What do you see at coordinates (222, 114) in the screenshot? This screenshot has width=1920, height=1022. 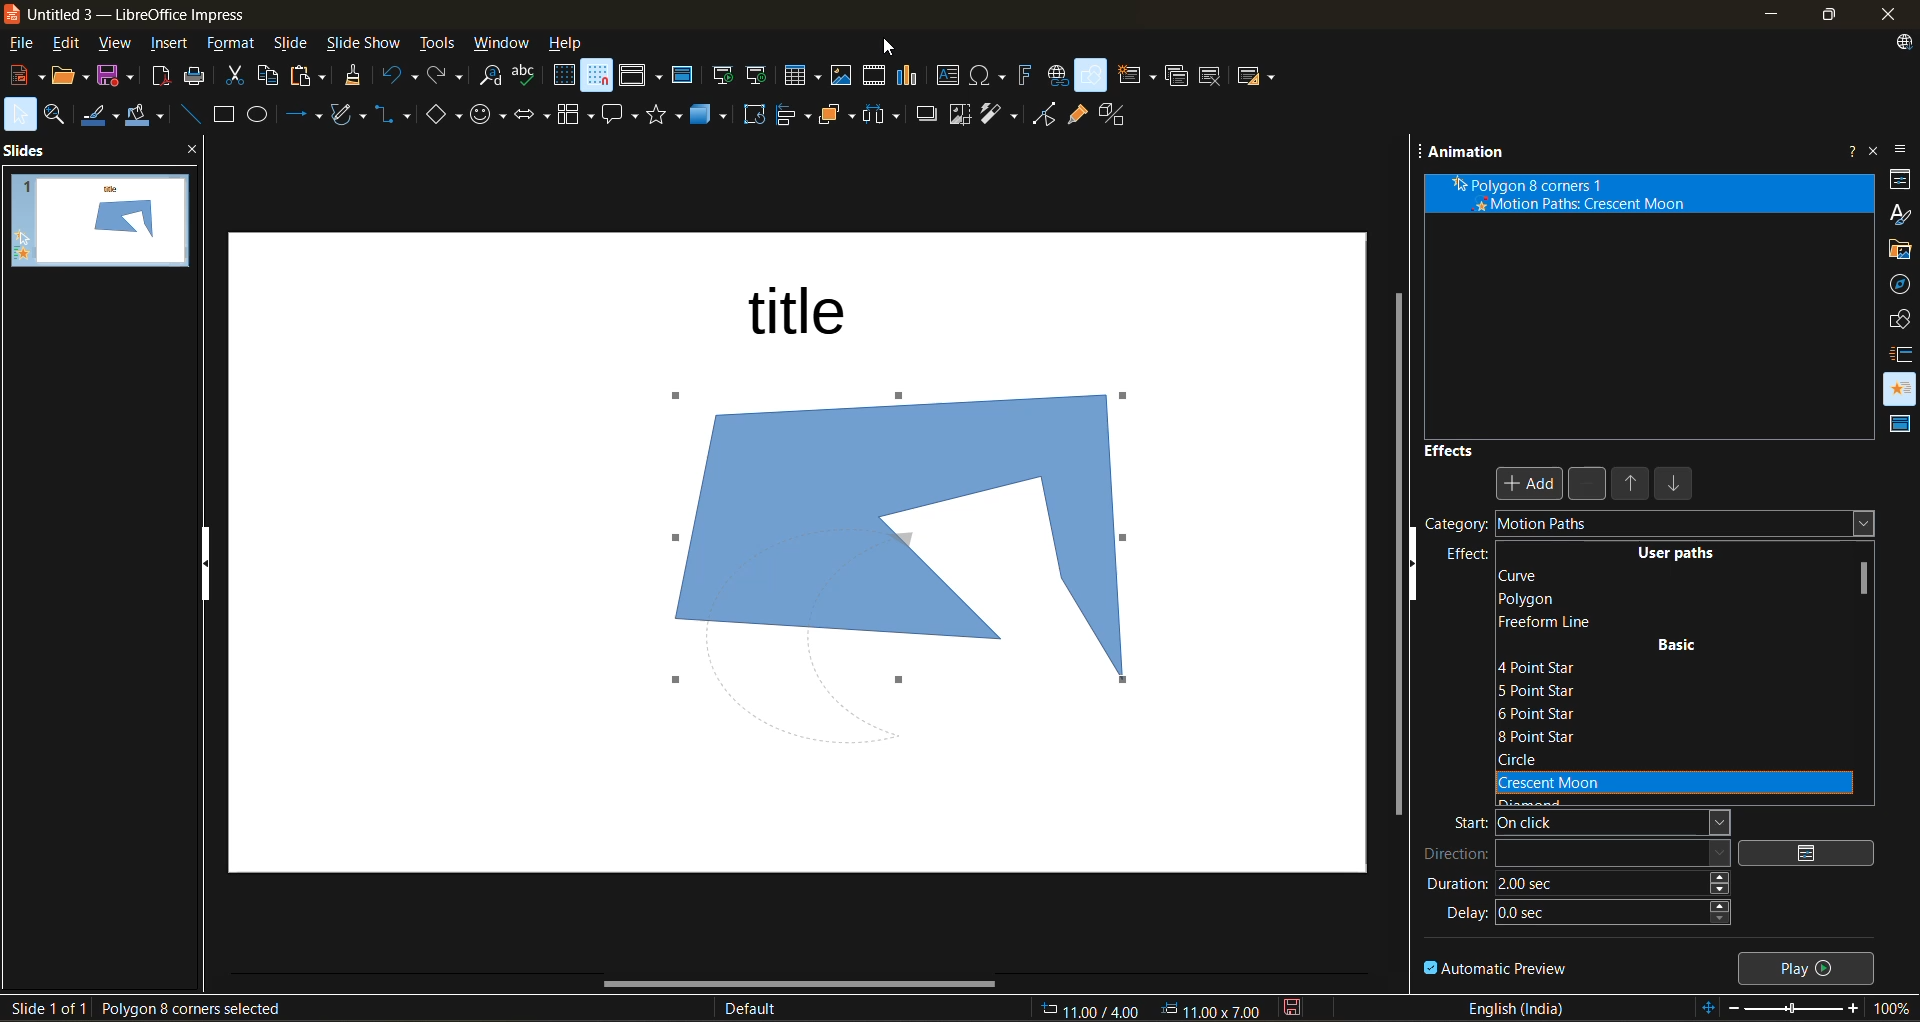 I see `rectangle` at bounding box center [222, 114].